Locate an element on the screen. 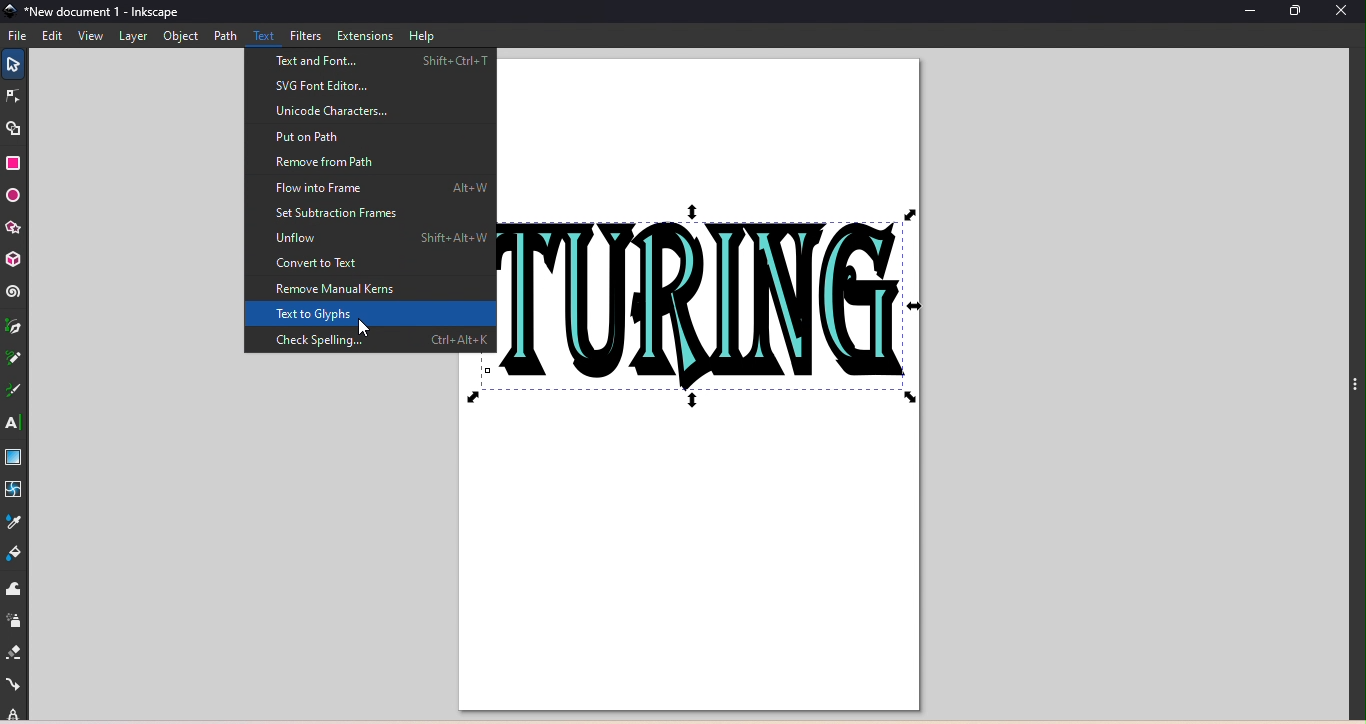  cursor is located at coordinates (373, 328).